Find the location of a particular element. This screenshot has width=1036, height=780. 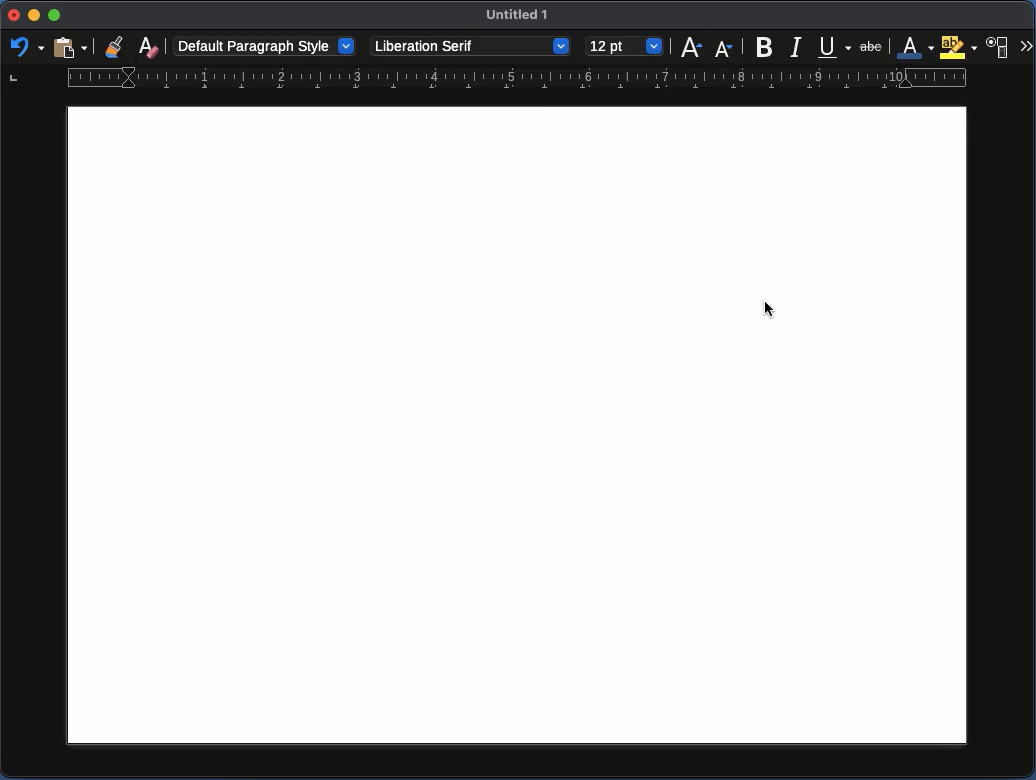

Size increase is located at coordinates (693, 47).